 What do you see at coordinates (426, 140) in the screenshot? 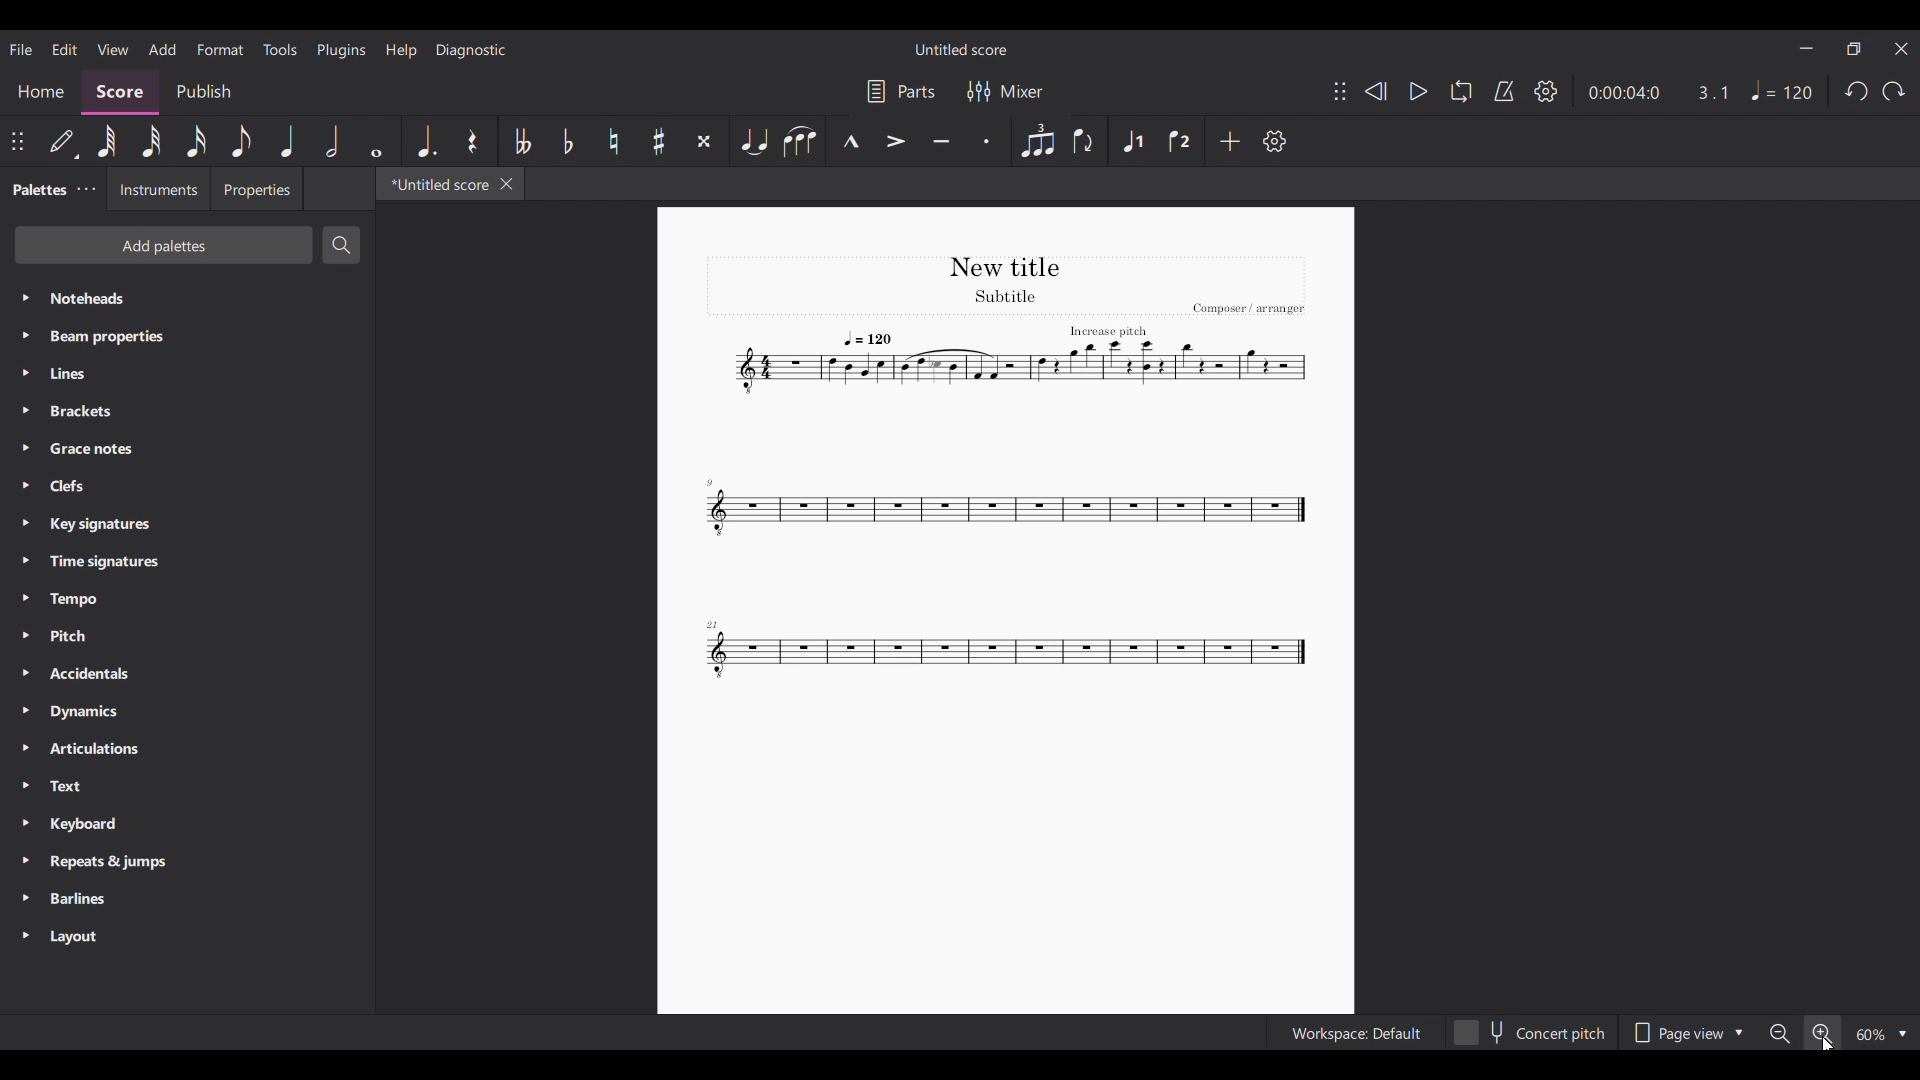
I see `Augmentation dot` at bounding box center [426, 140].